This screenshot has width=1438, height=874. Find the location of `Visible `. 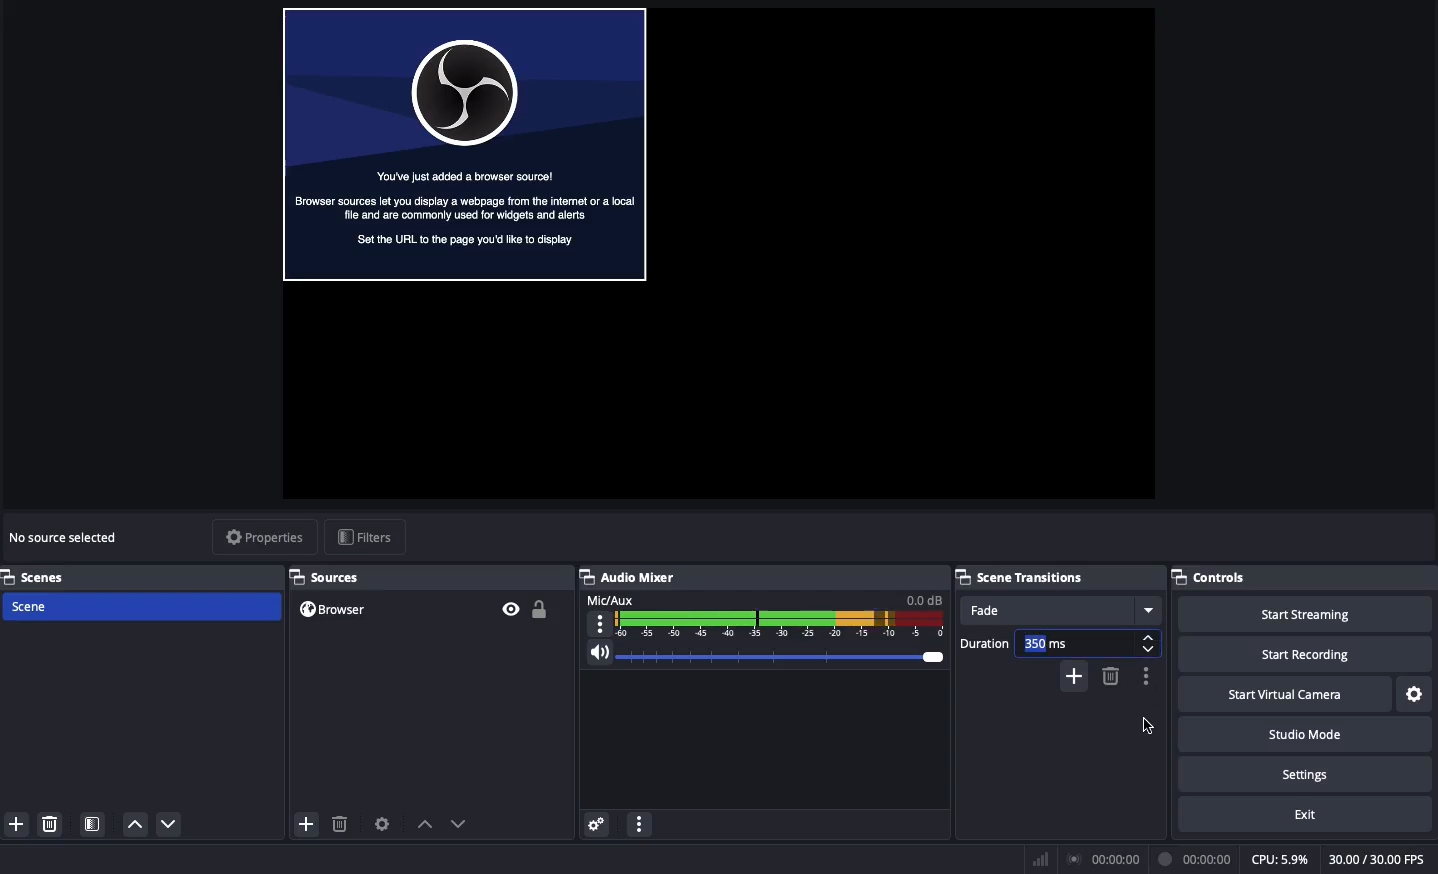

Visible  is located at coordinates (510, 609).